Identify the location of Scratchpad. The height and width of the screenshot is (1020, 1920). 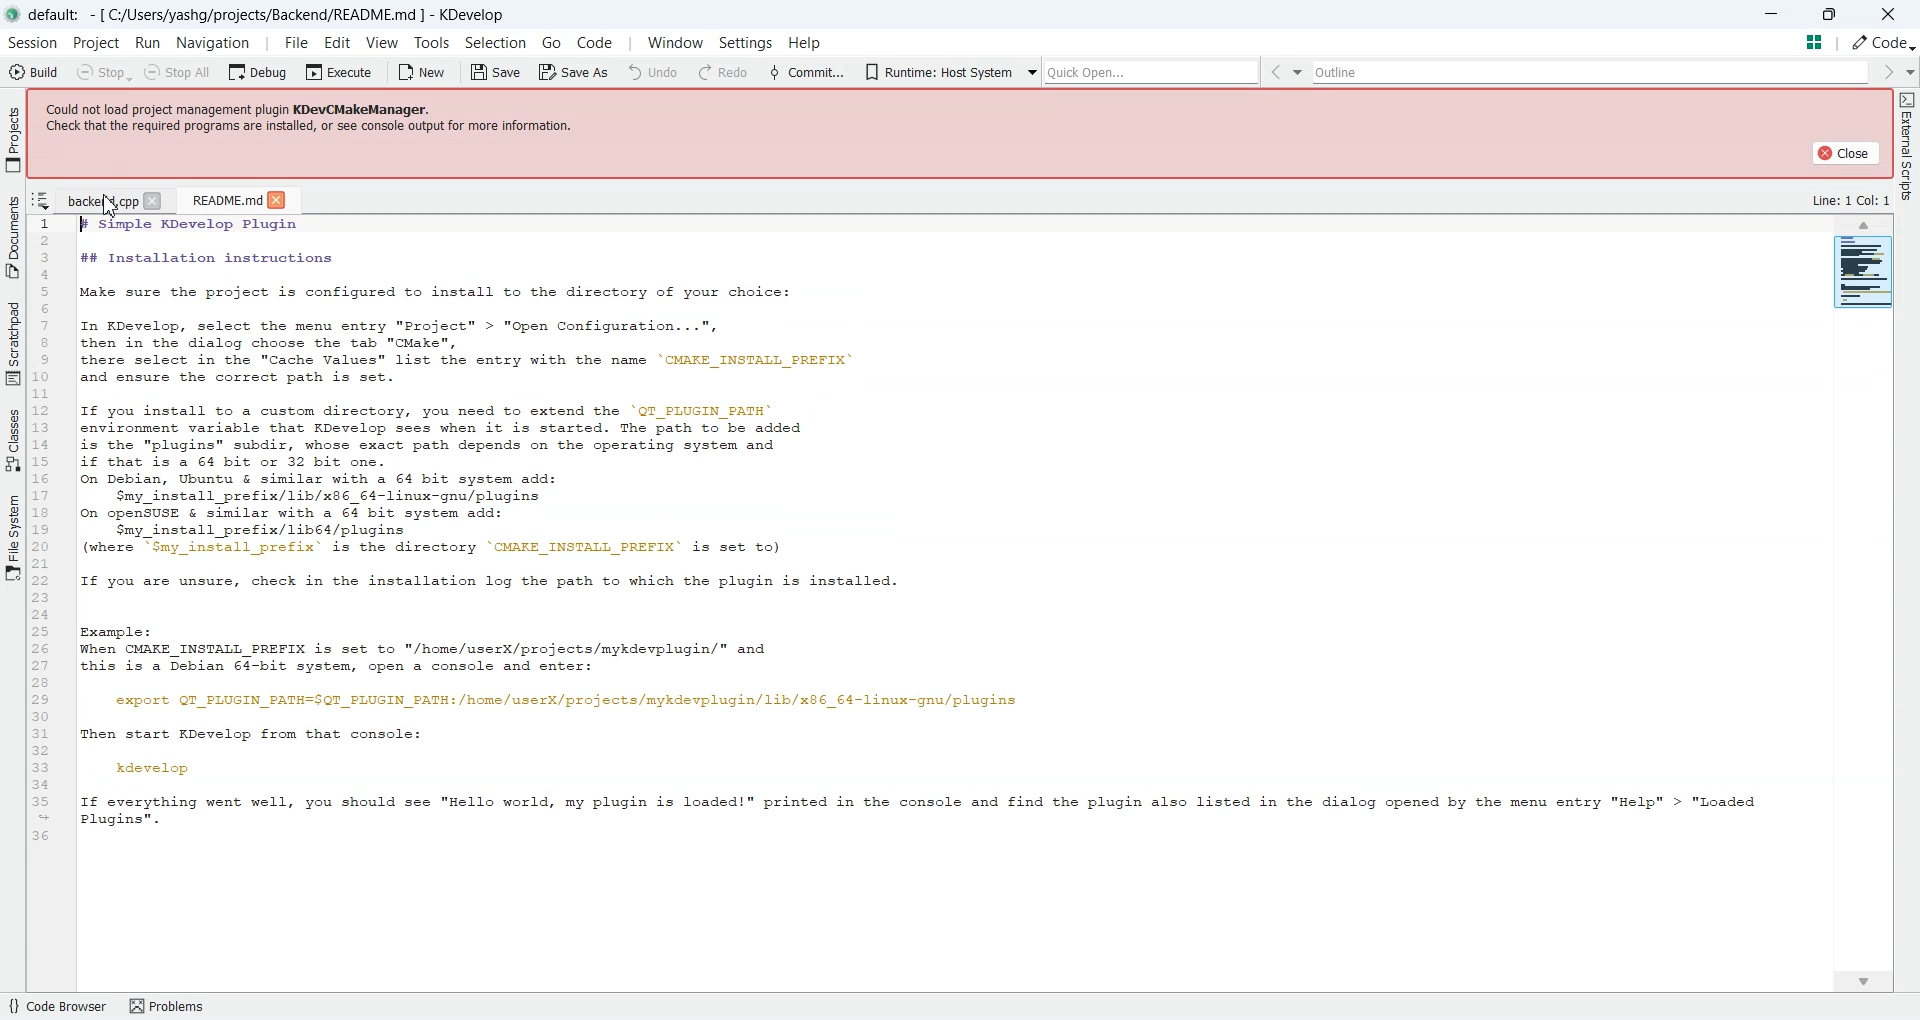
(13, 342).